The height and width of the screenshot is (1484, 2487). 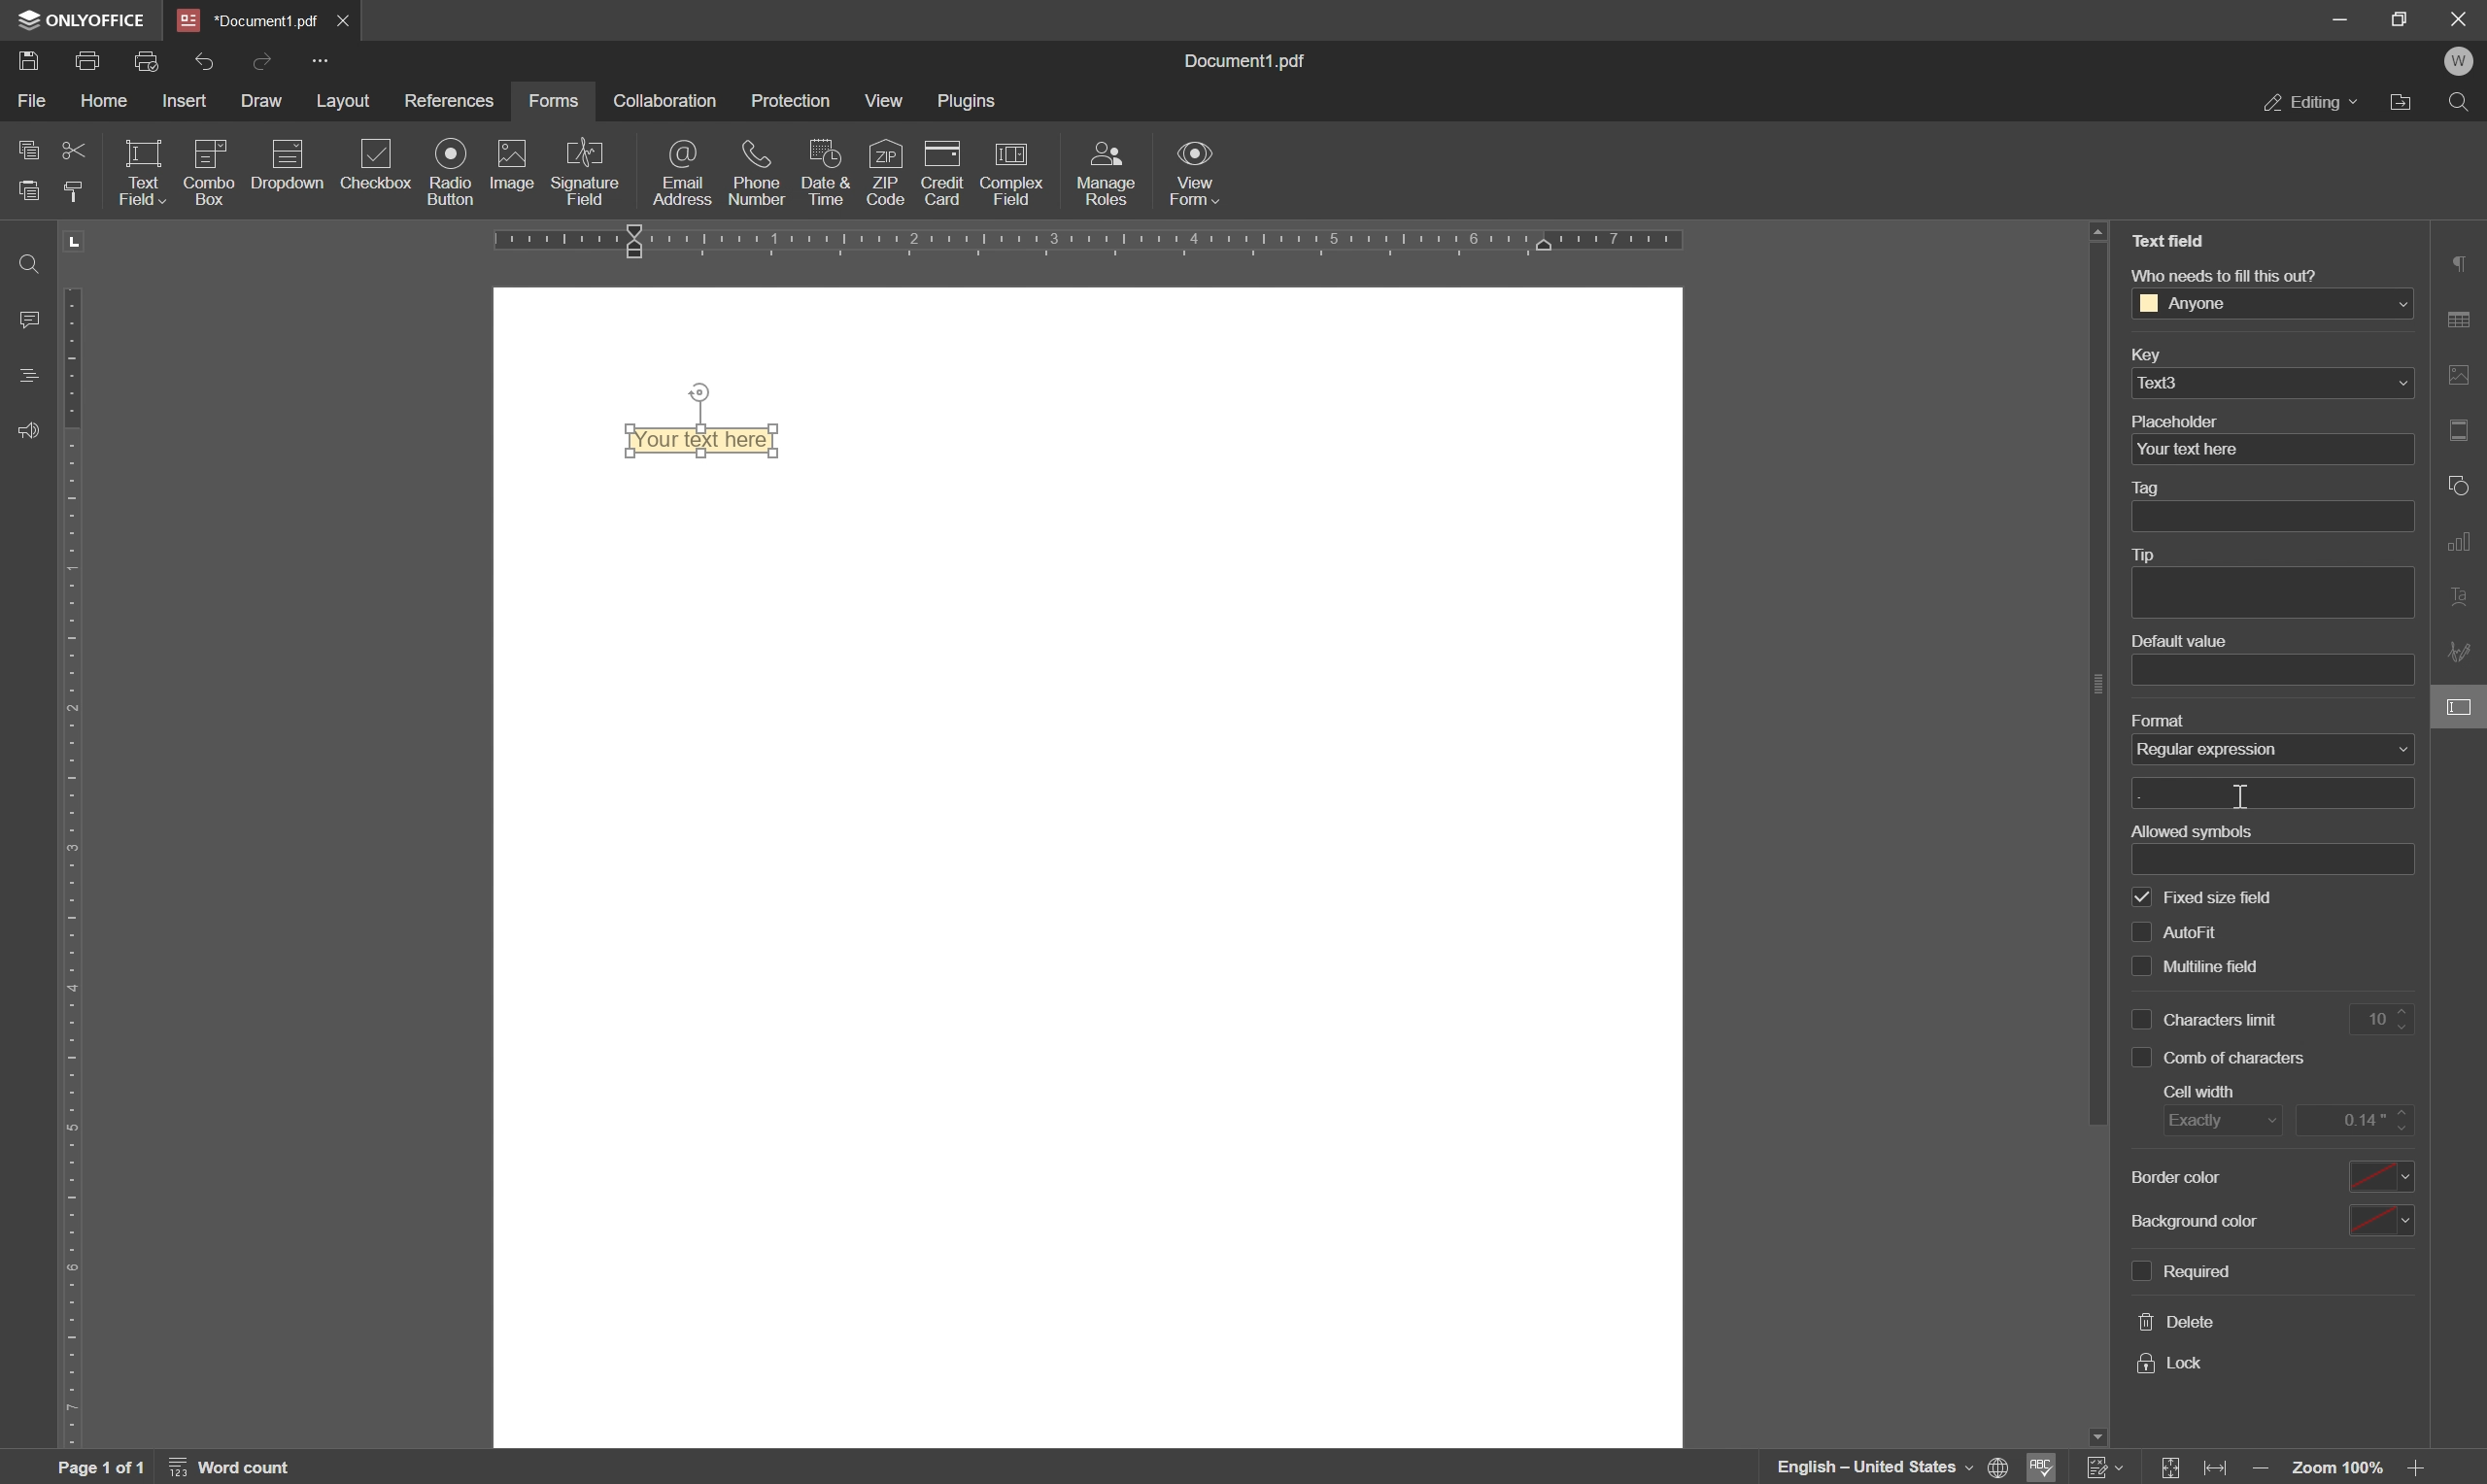 What do you see at coordinates (2195, 304) in the screenshot?
I see `anyone` at bounding box center [2195, 304].